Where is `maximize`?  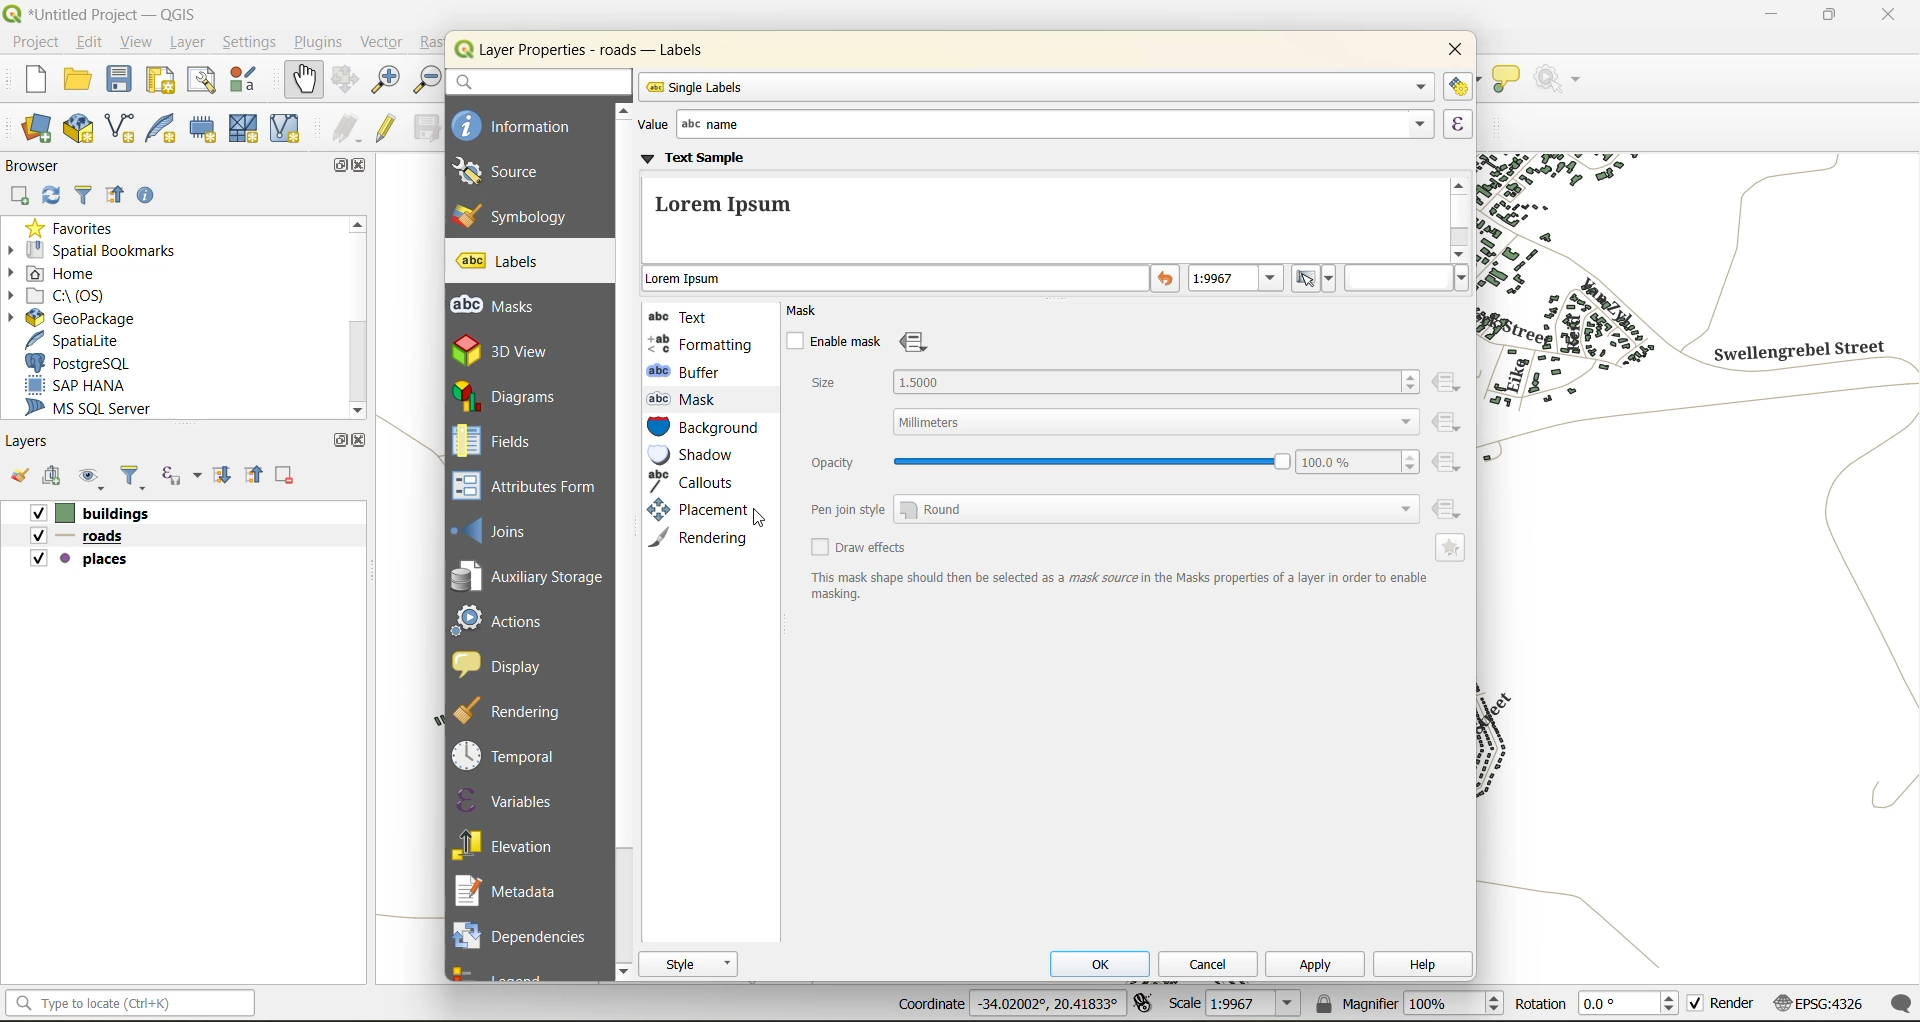 maximize is located at coordinates (337, 441).